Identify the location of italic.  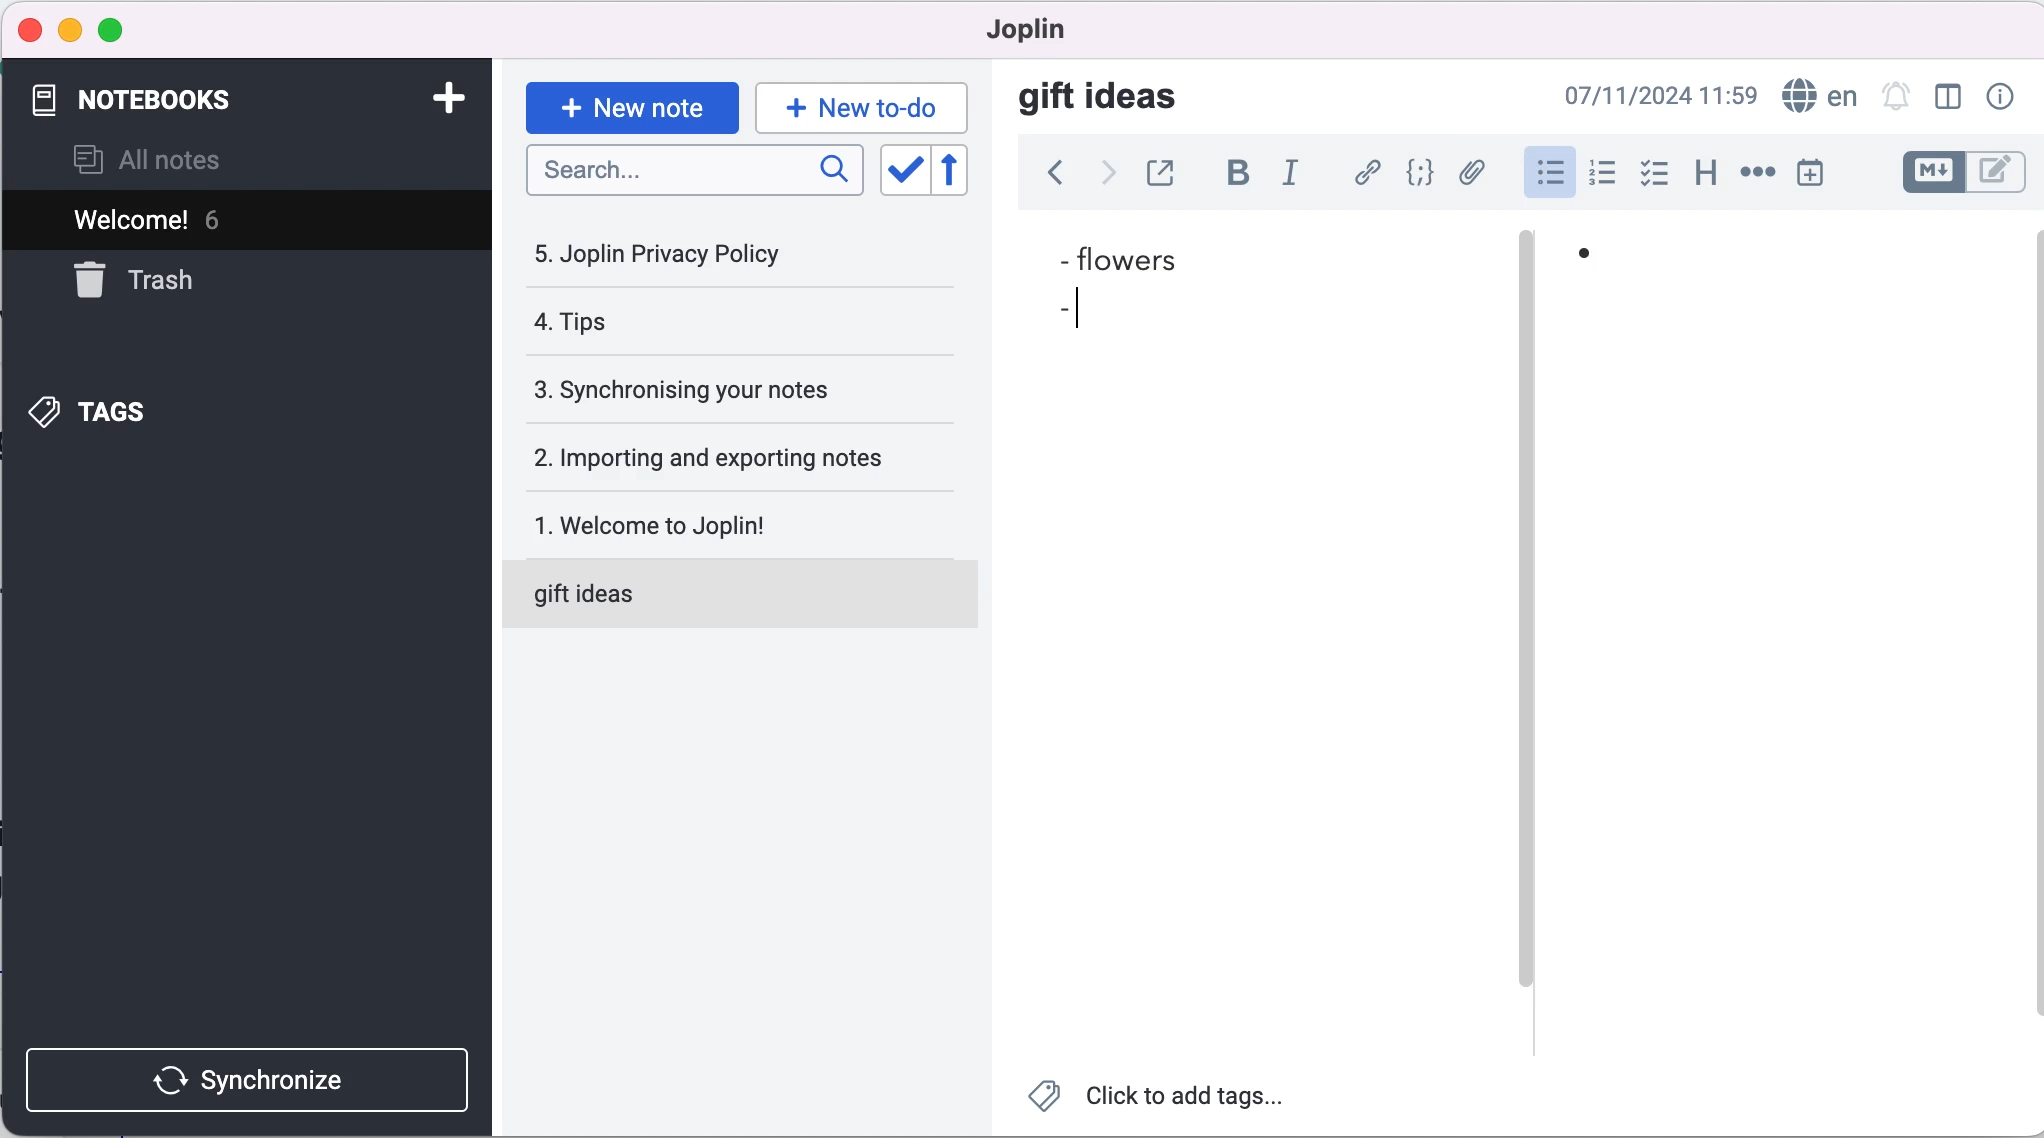
(1290, 175).